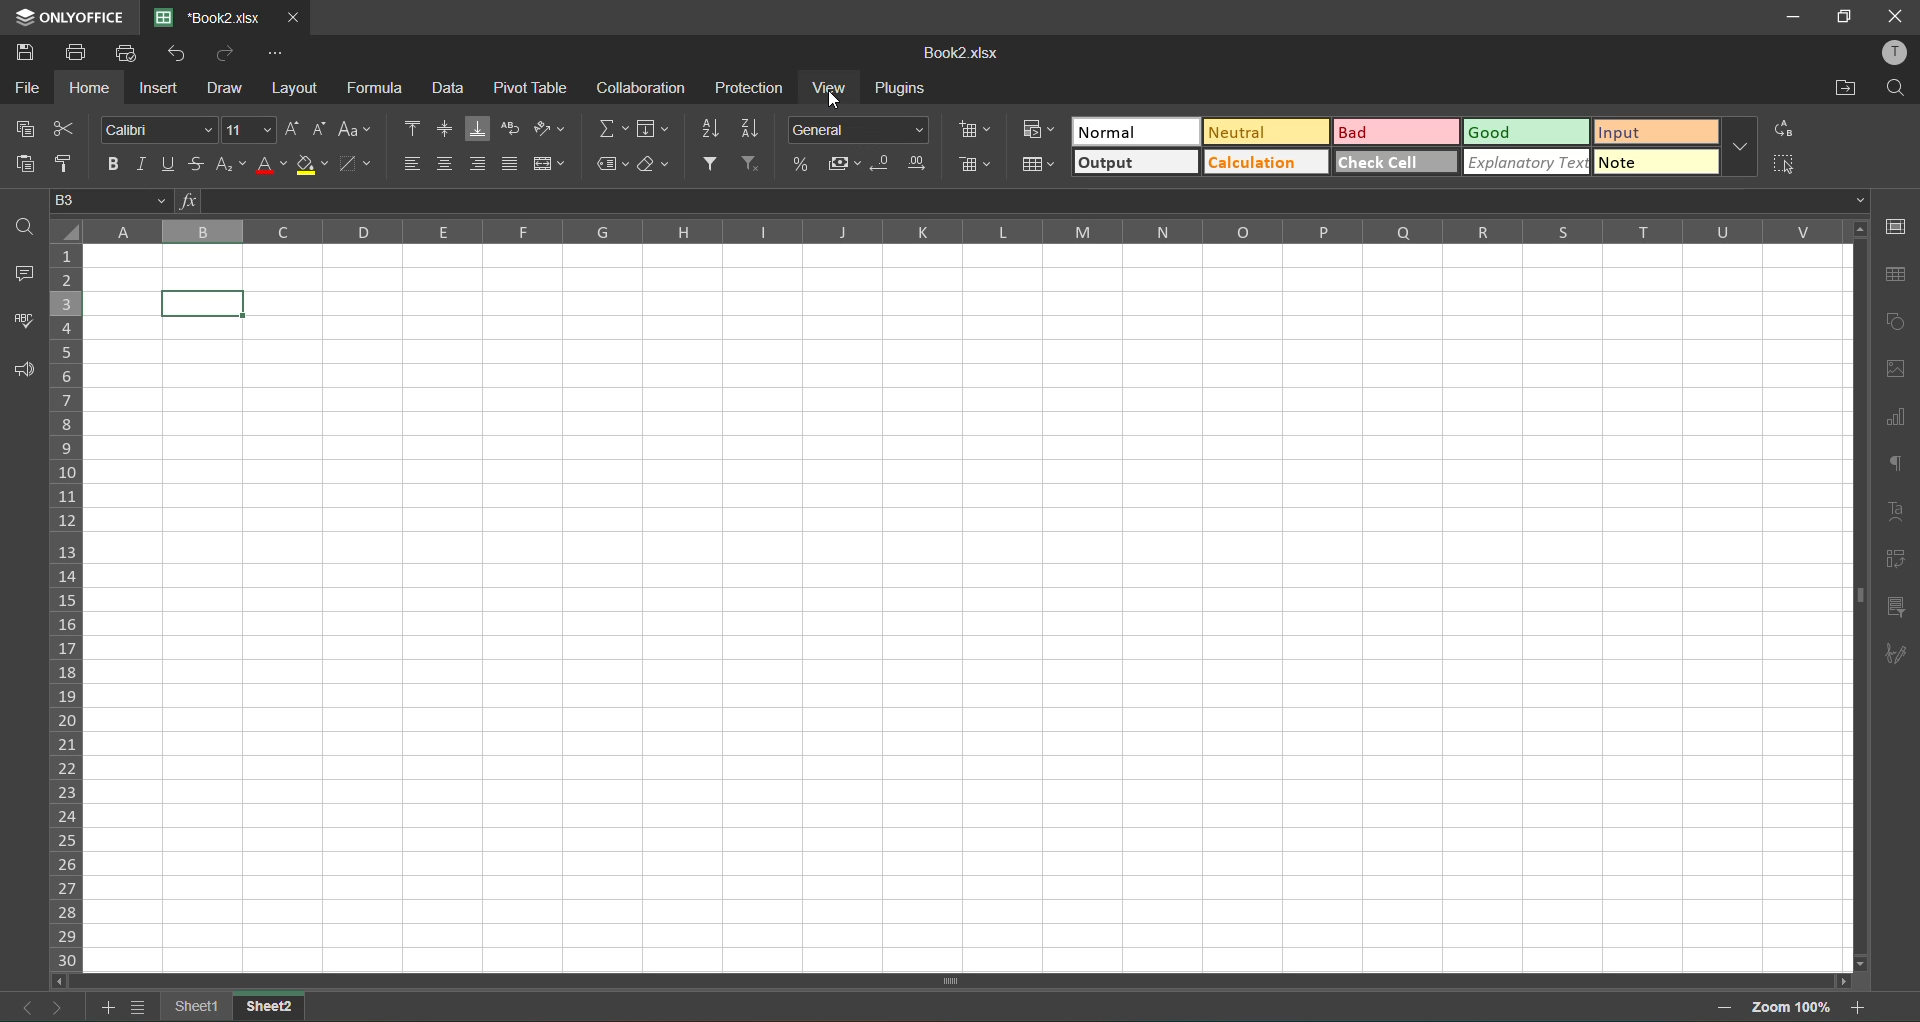 The height and width of the screenshot is (1022, 1920). I want to click on spellcheck, so click(20, 328).